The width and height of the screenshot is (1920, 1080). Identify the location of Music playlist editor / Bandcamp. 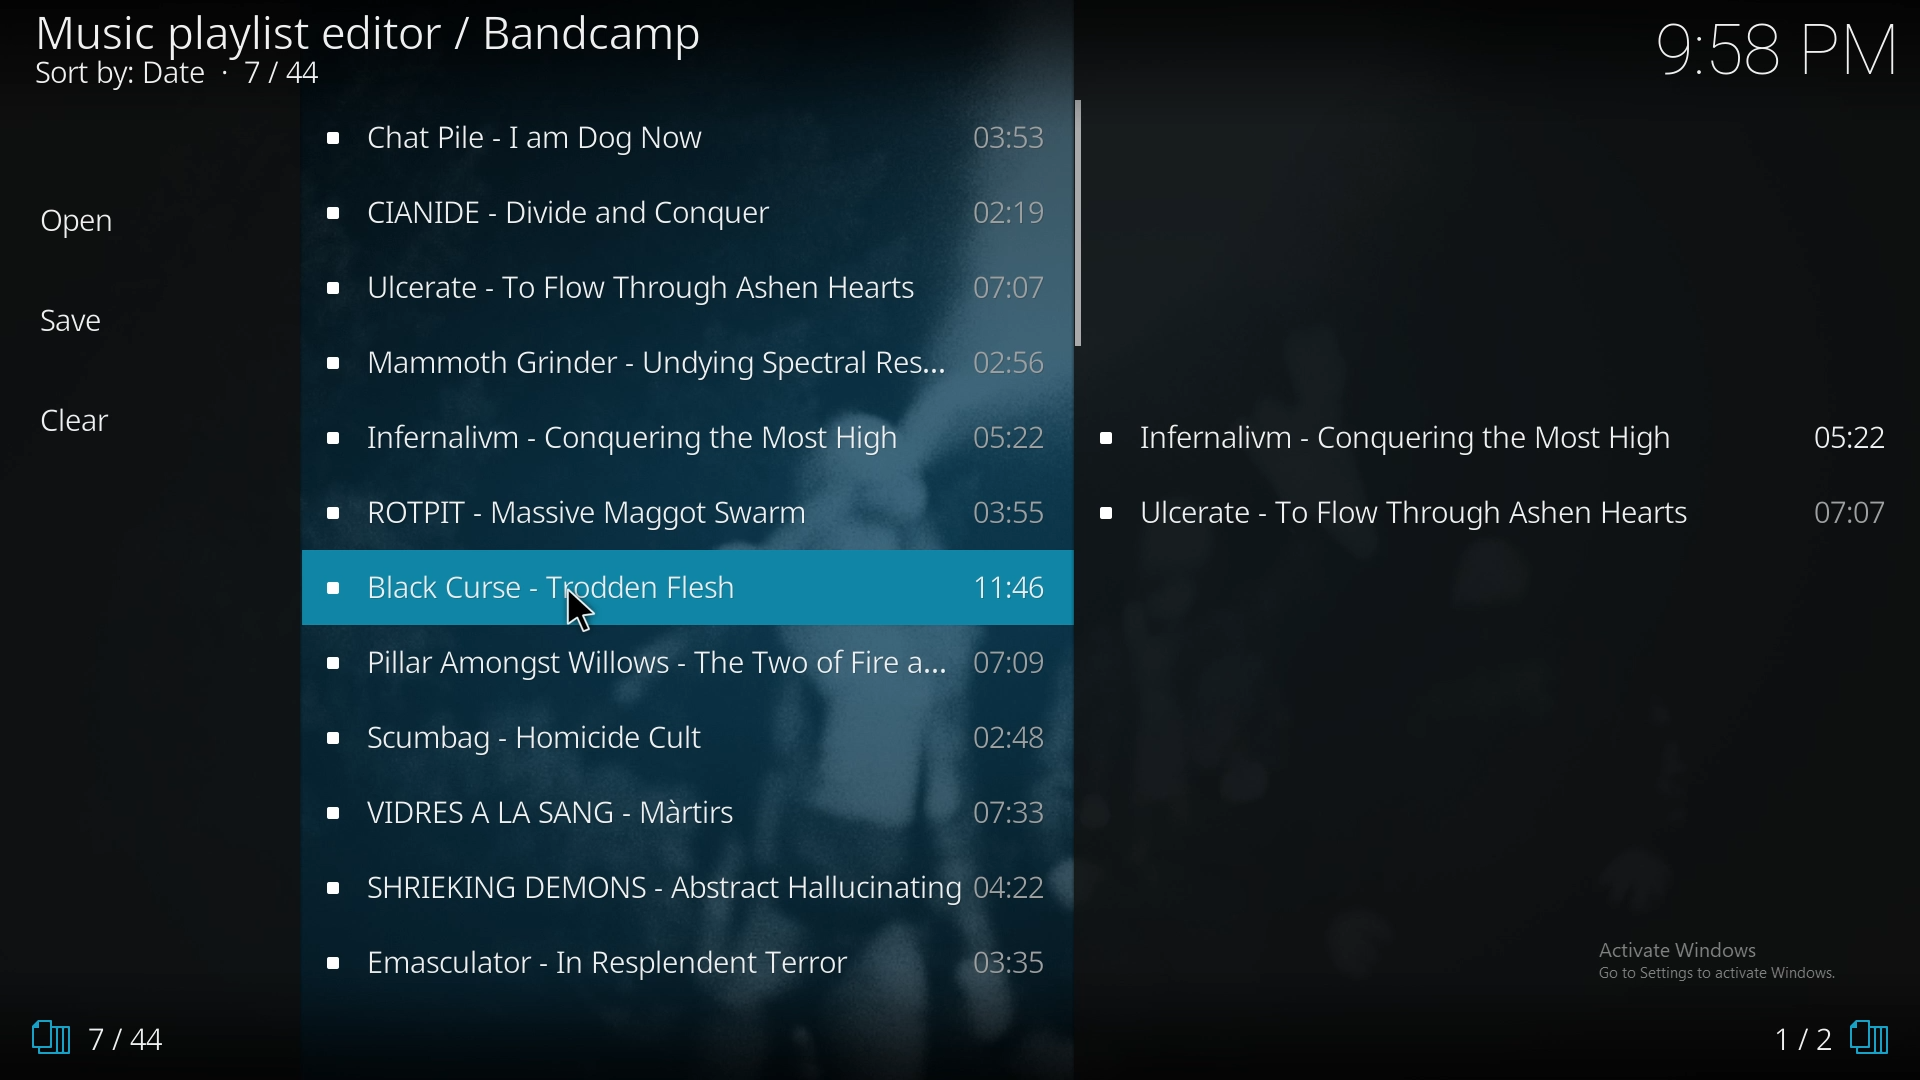
(370, 34).